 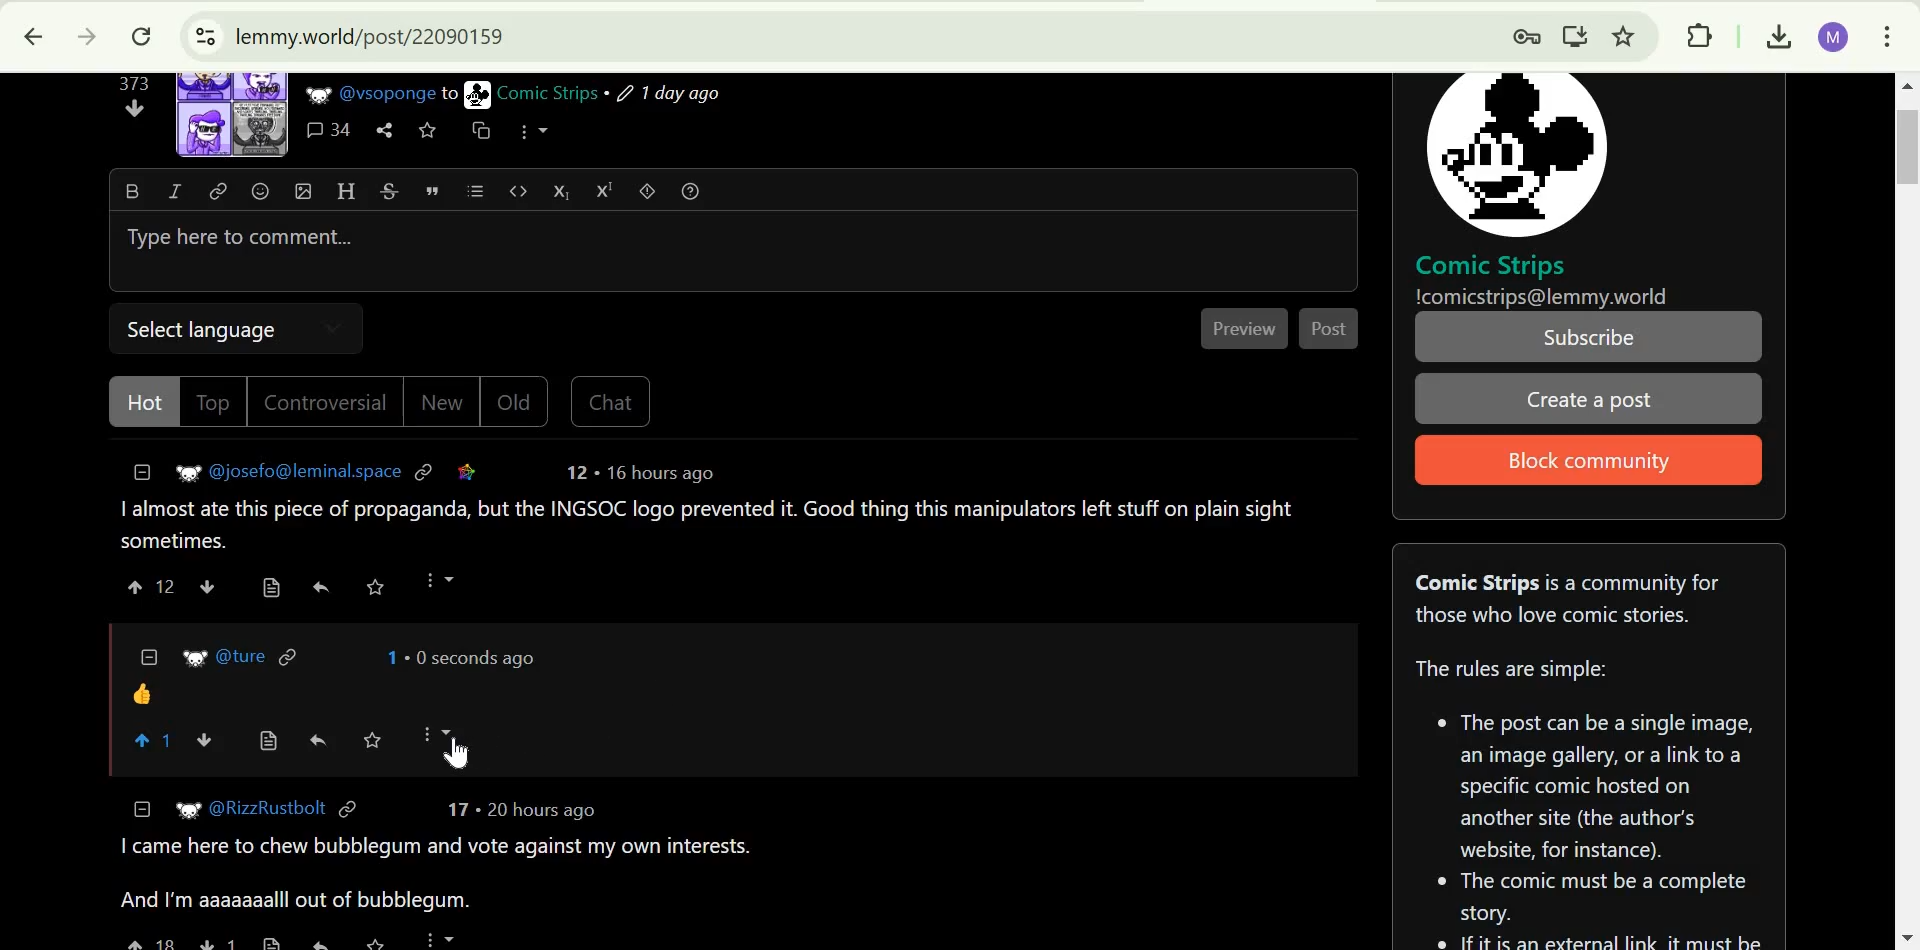 I want to click on more options, so click(x=438, y=580).